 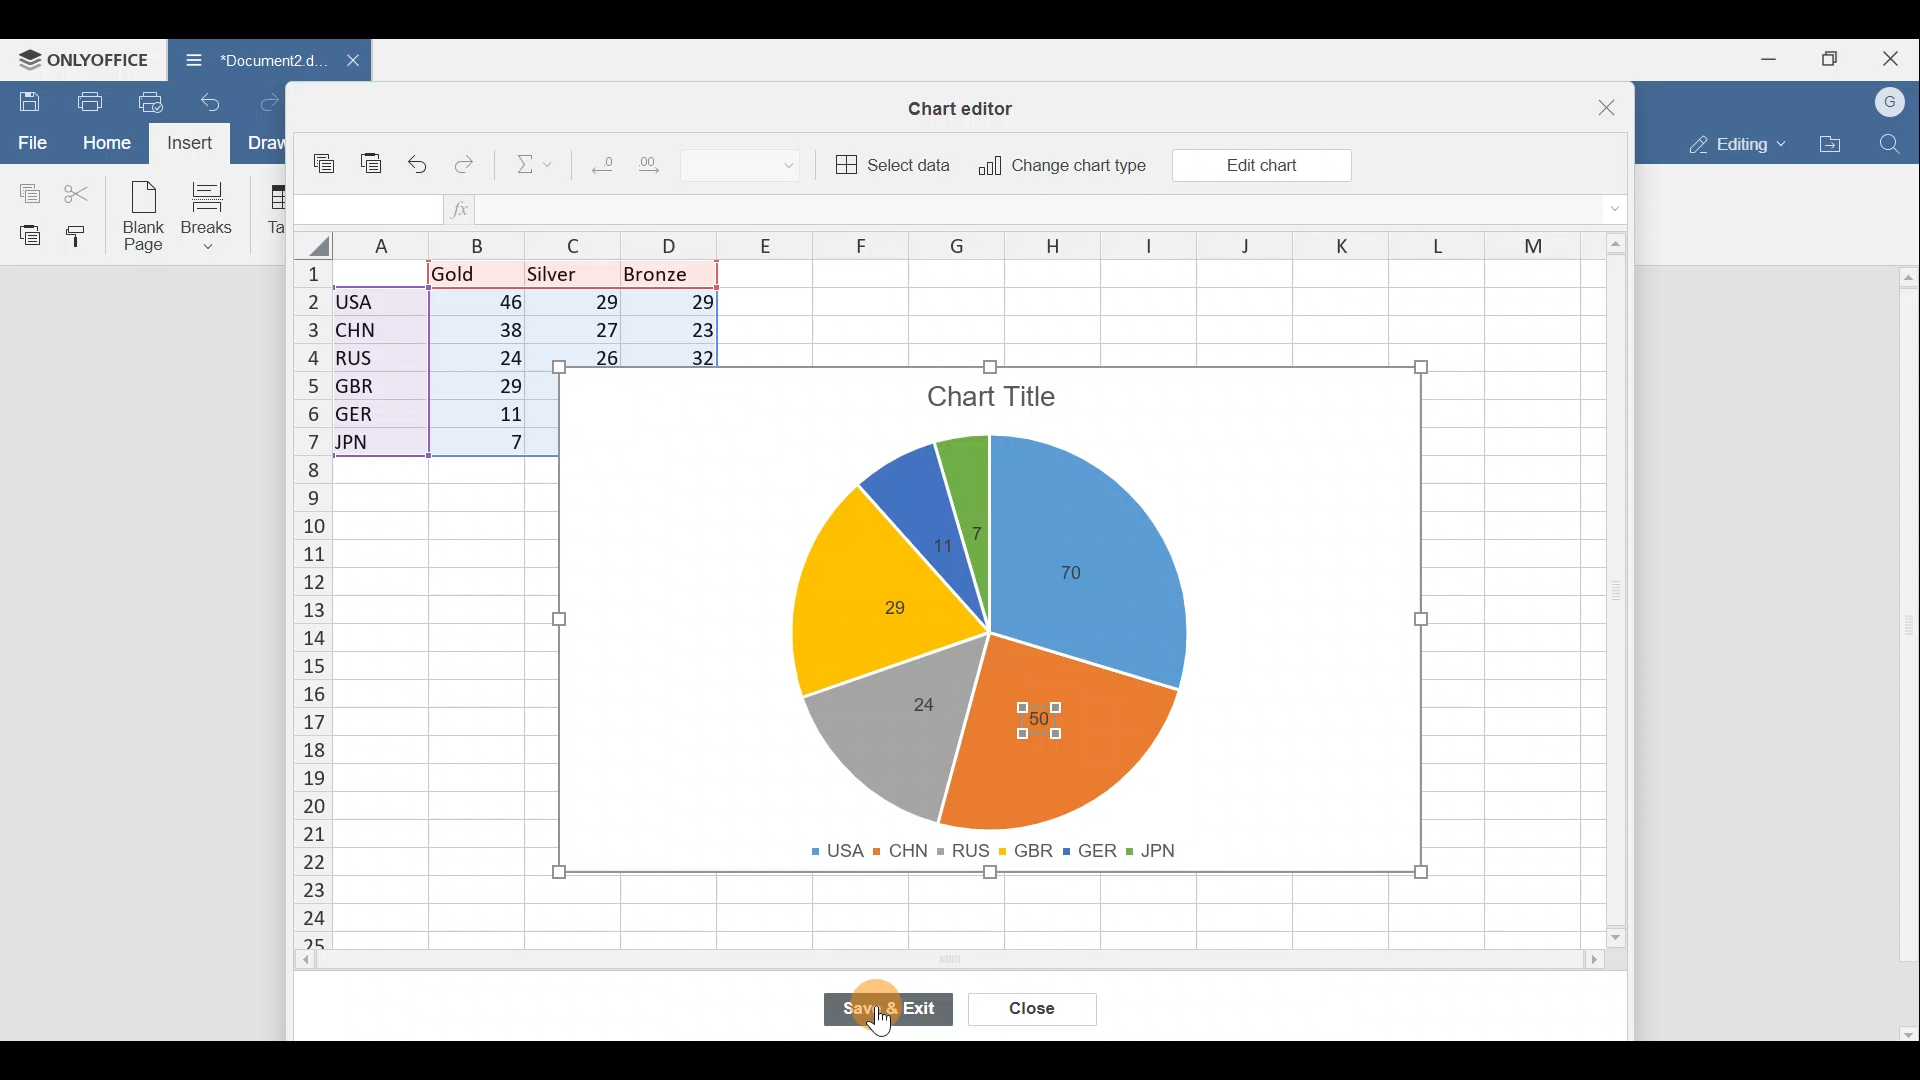 I want to click on Copy style, so click(x=84, y=235).